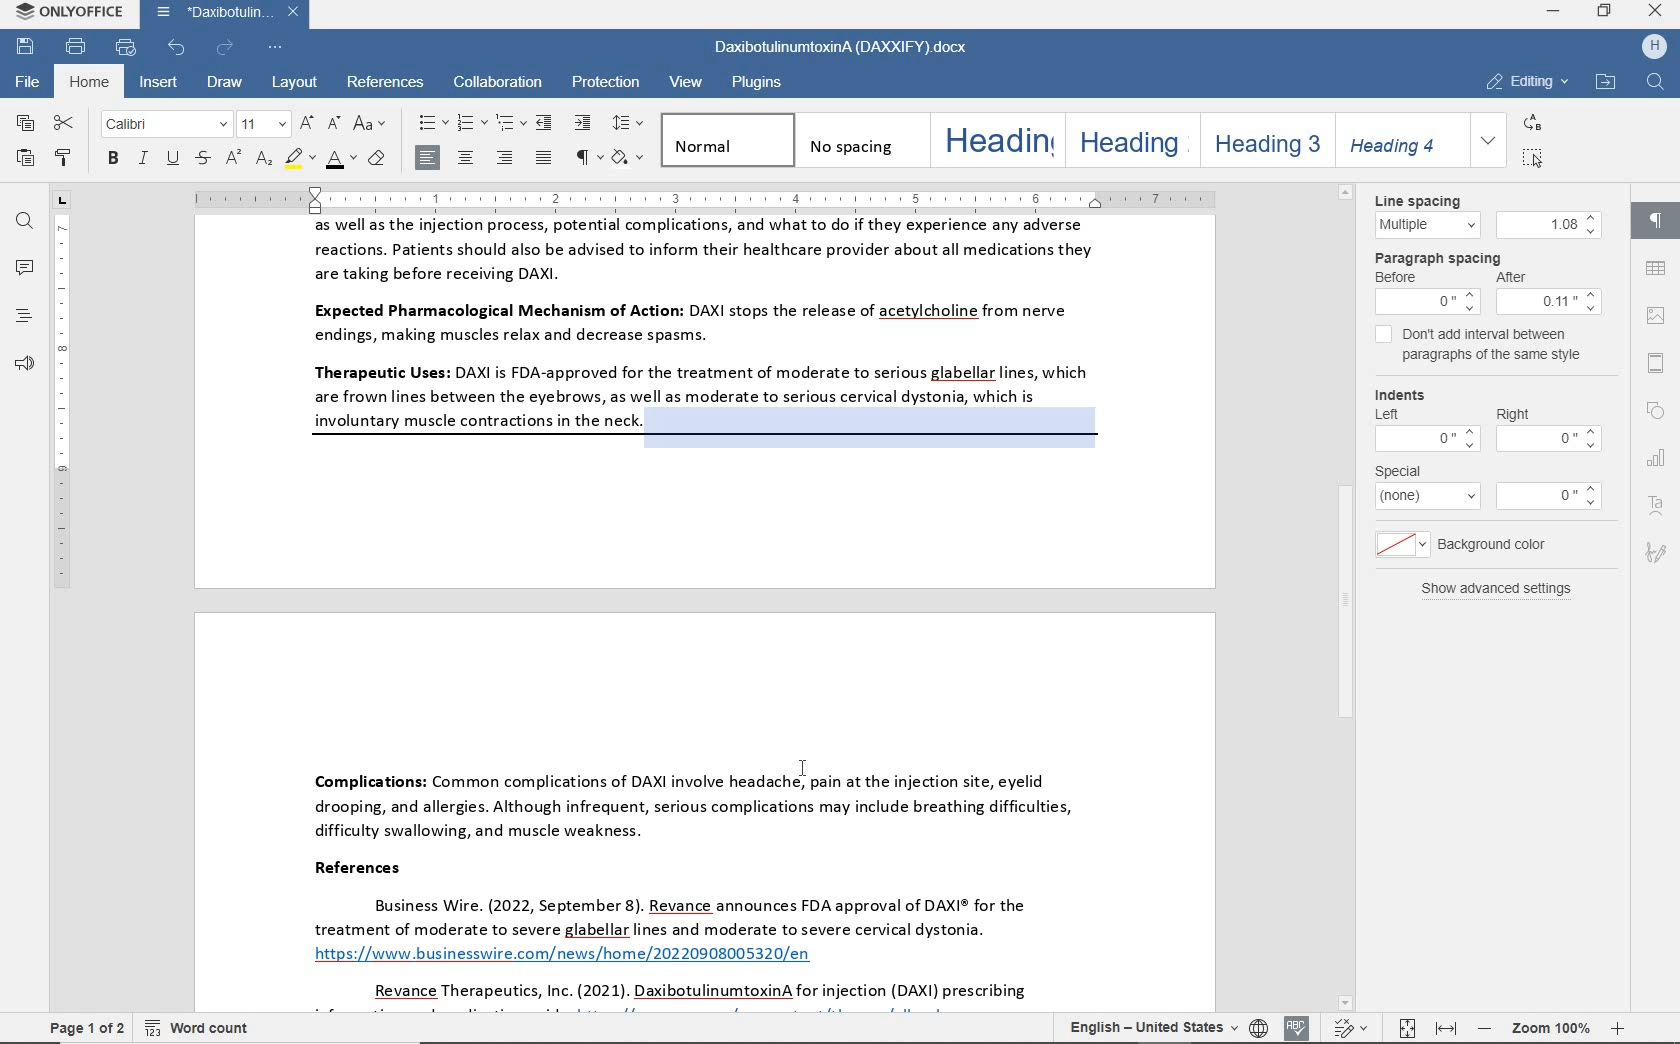  I want to click on find, so click(25, 223).